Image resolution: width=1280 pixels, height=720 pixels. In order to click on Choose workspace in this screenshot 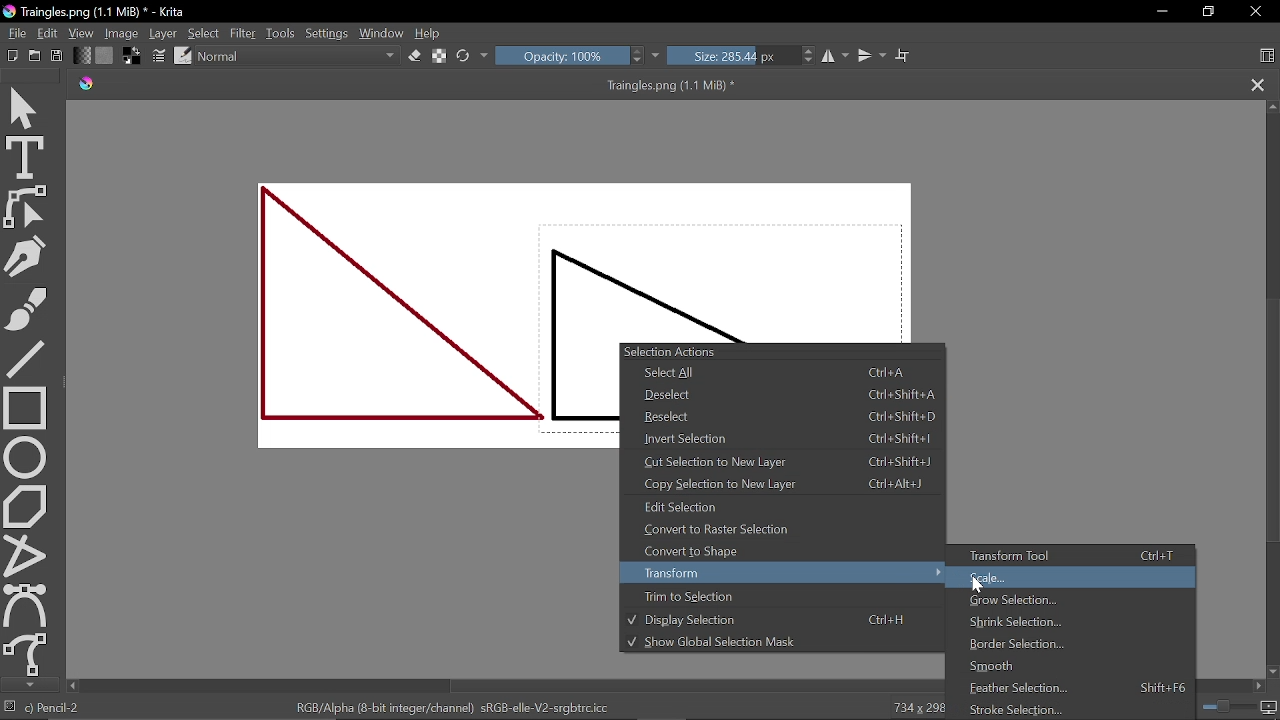, I will do `click(1266, 55)`.